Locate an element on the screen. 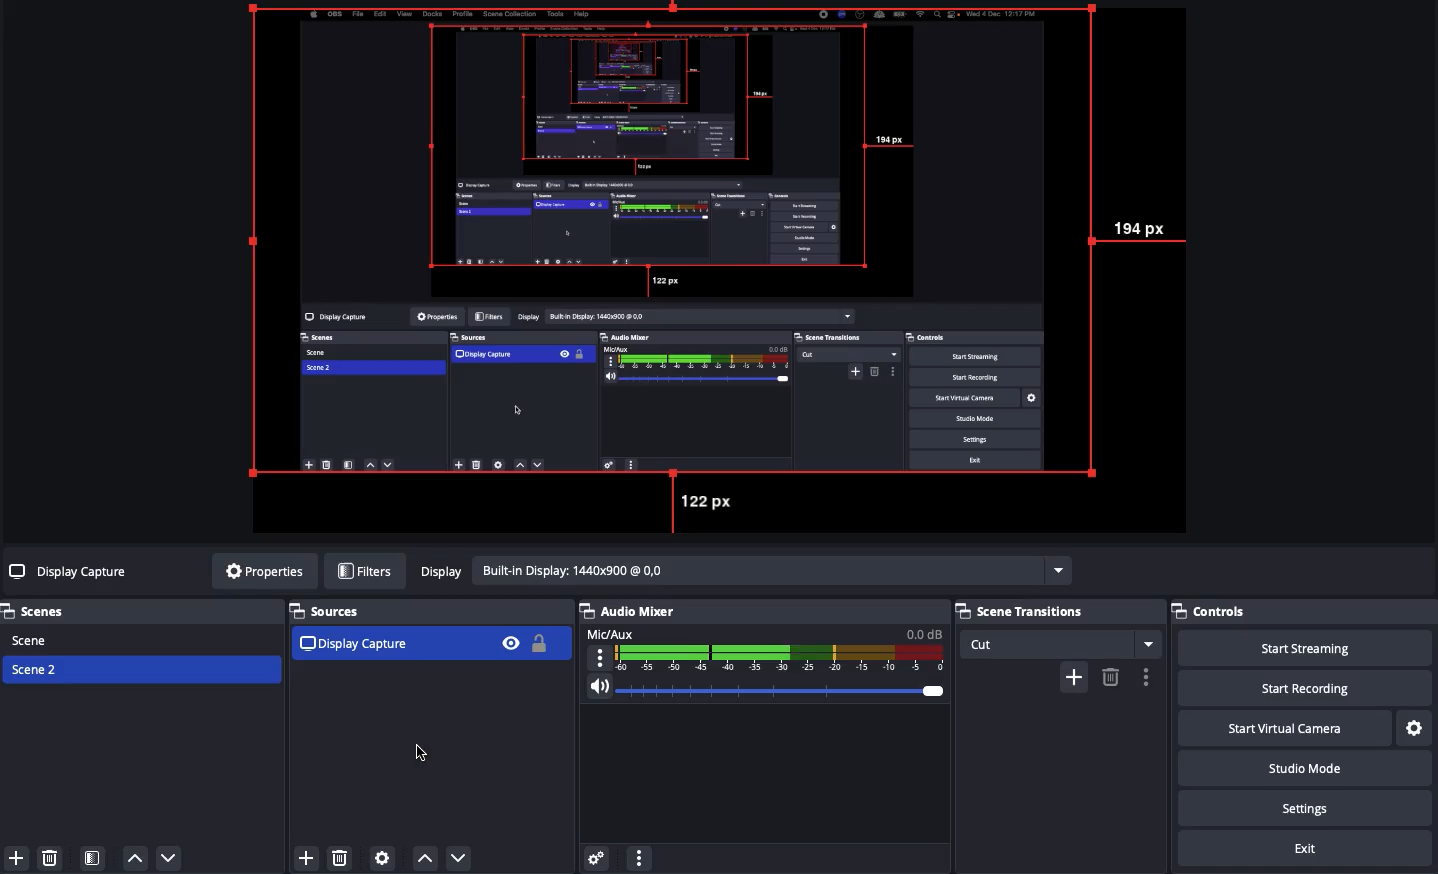 The image size is (1438, 874). Settings is located at coordinates (1413, 725).